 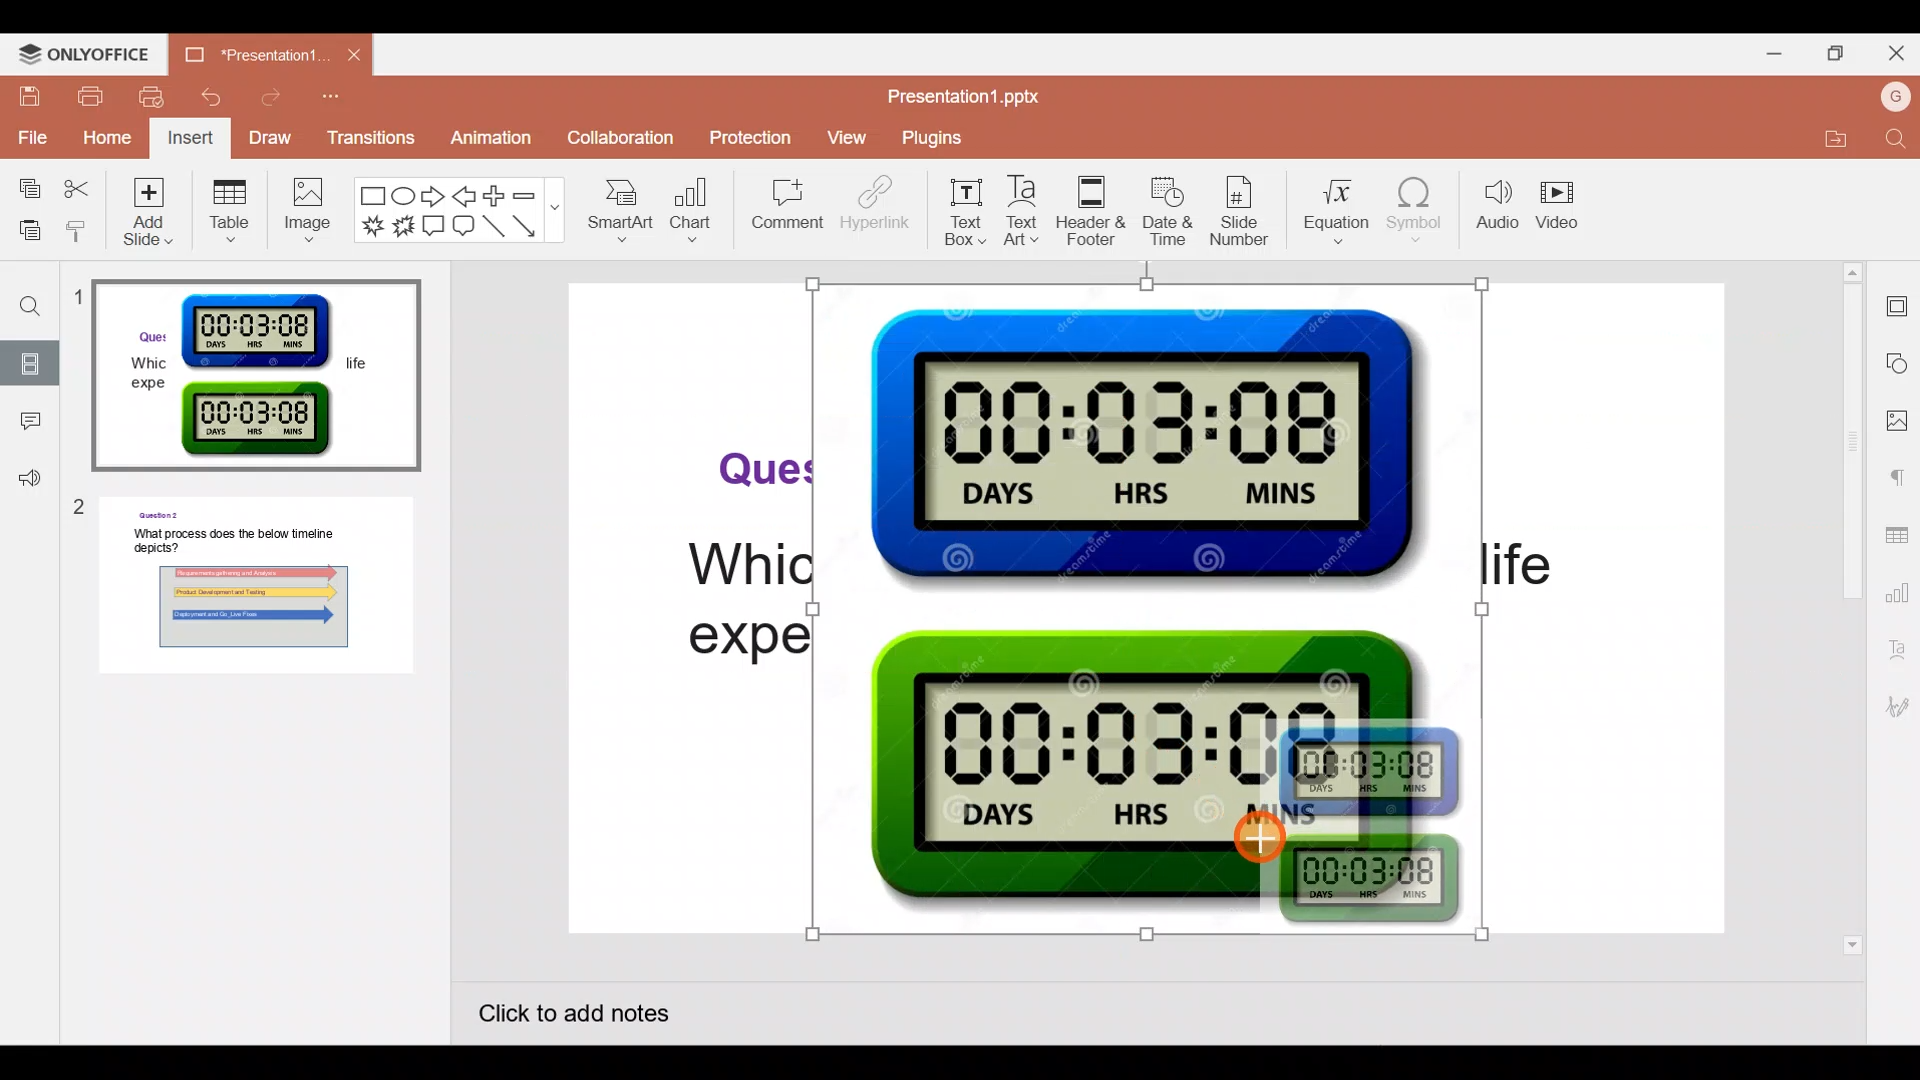 I want to click on Animation, so click(x=481, y=136).